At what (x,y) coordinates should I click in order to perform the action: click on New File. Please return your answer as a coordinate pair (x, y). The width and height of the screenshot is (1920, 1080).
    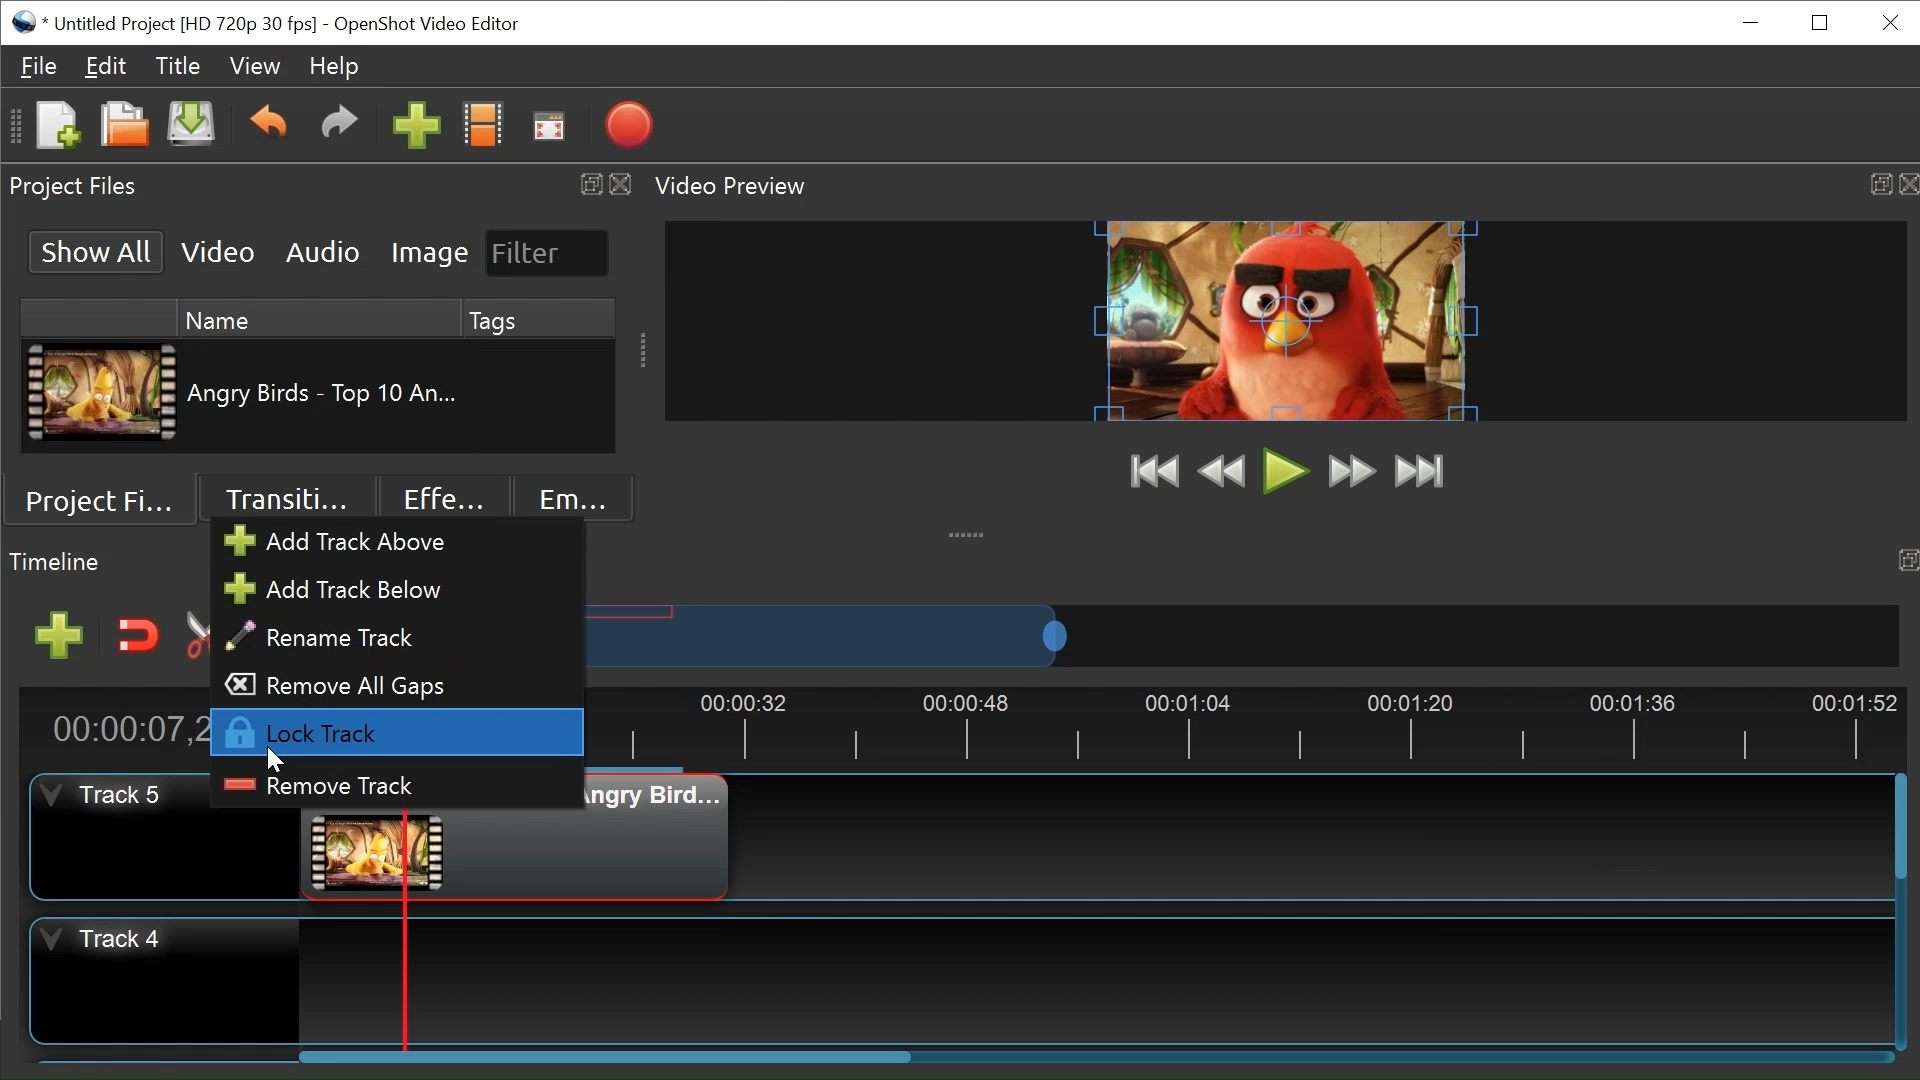
    Looking at the image, I should click on (53, 127).